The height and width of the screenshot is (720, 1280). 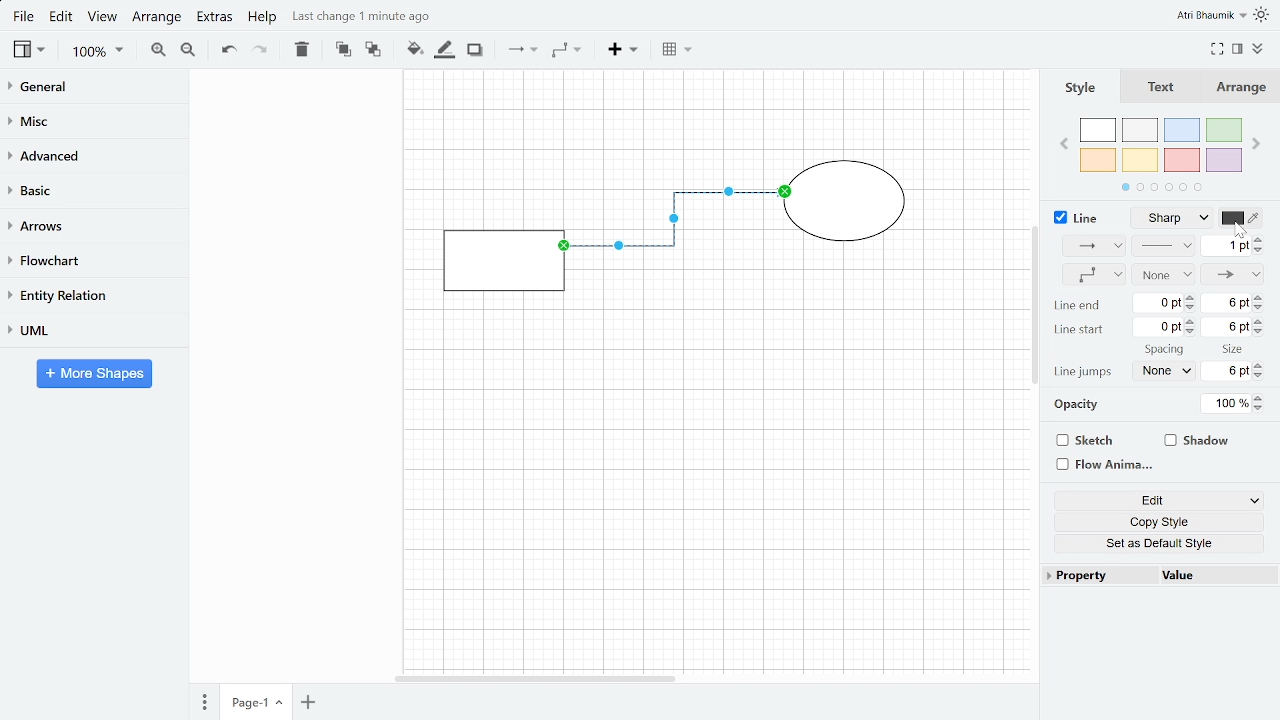 What do you see at coordinates (1141, 131) in the screenshot?
I see `ash` at bounding box center [1141, 131].